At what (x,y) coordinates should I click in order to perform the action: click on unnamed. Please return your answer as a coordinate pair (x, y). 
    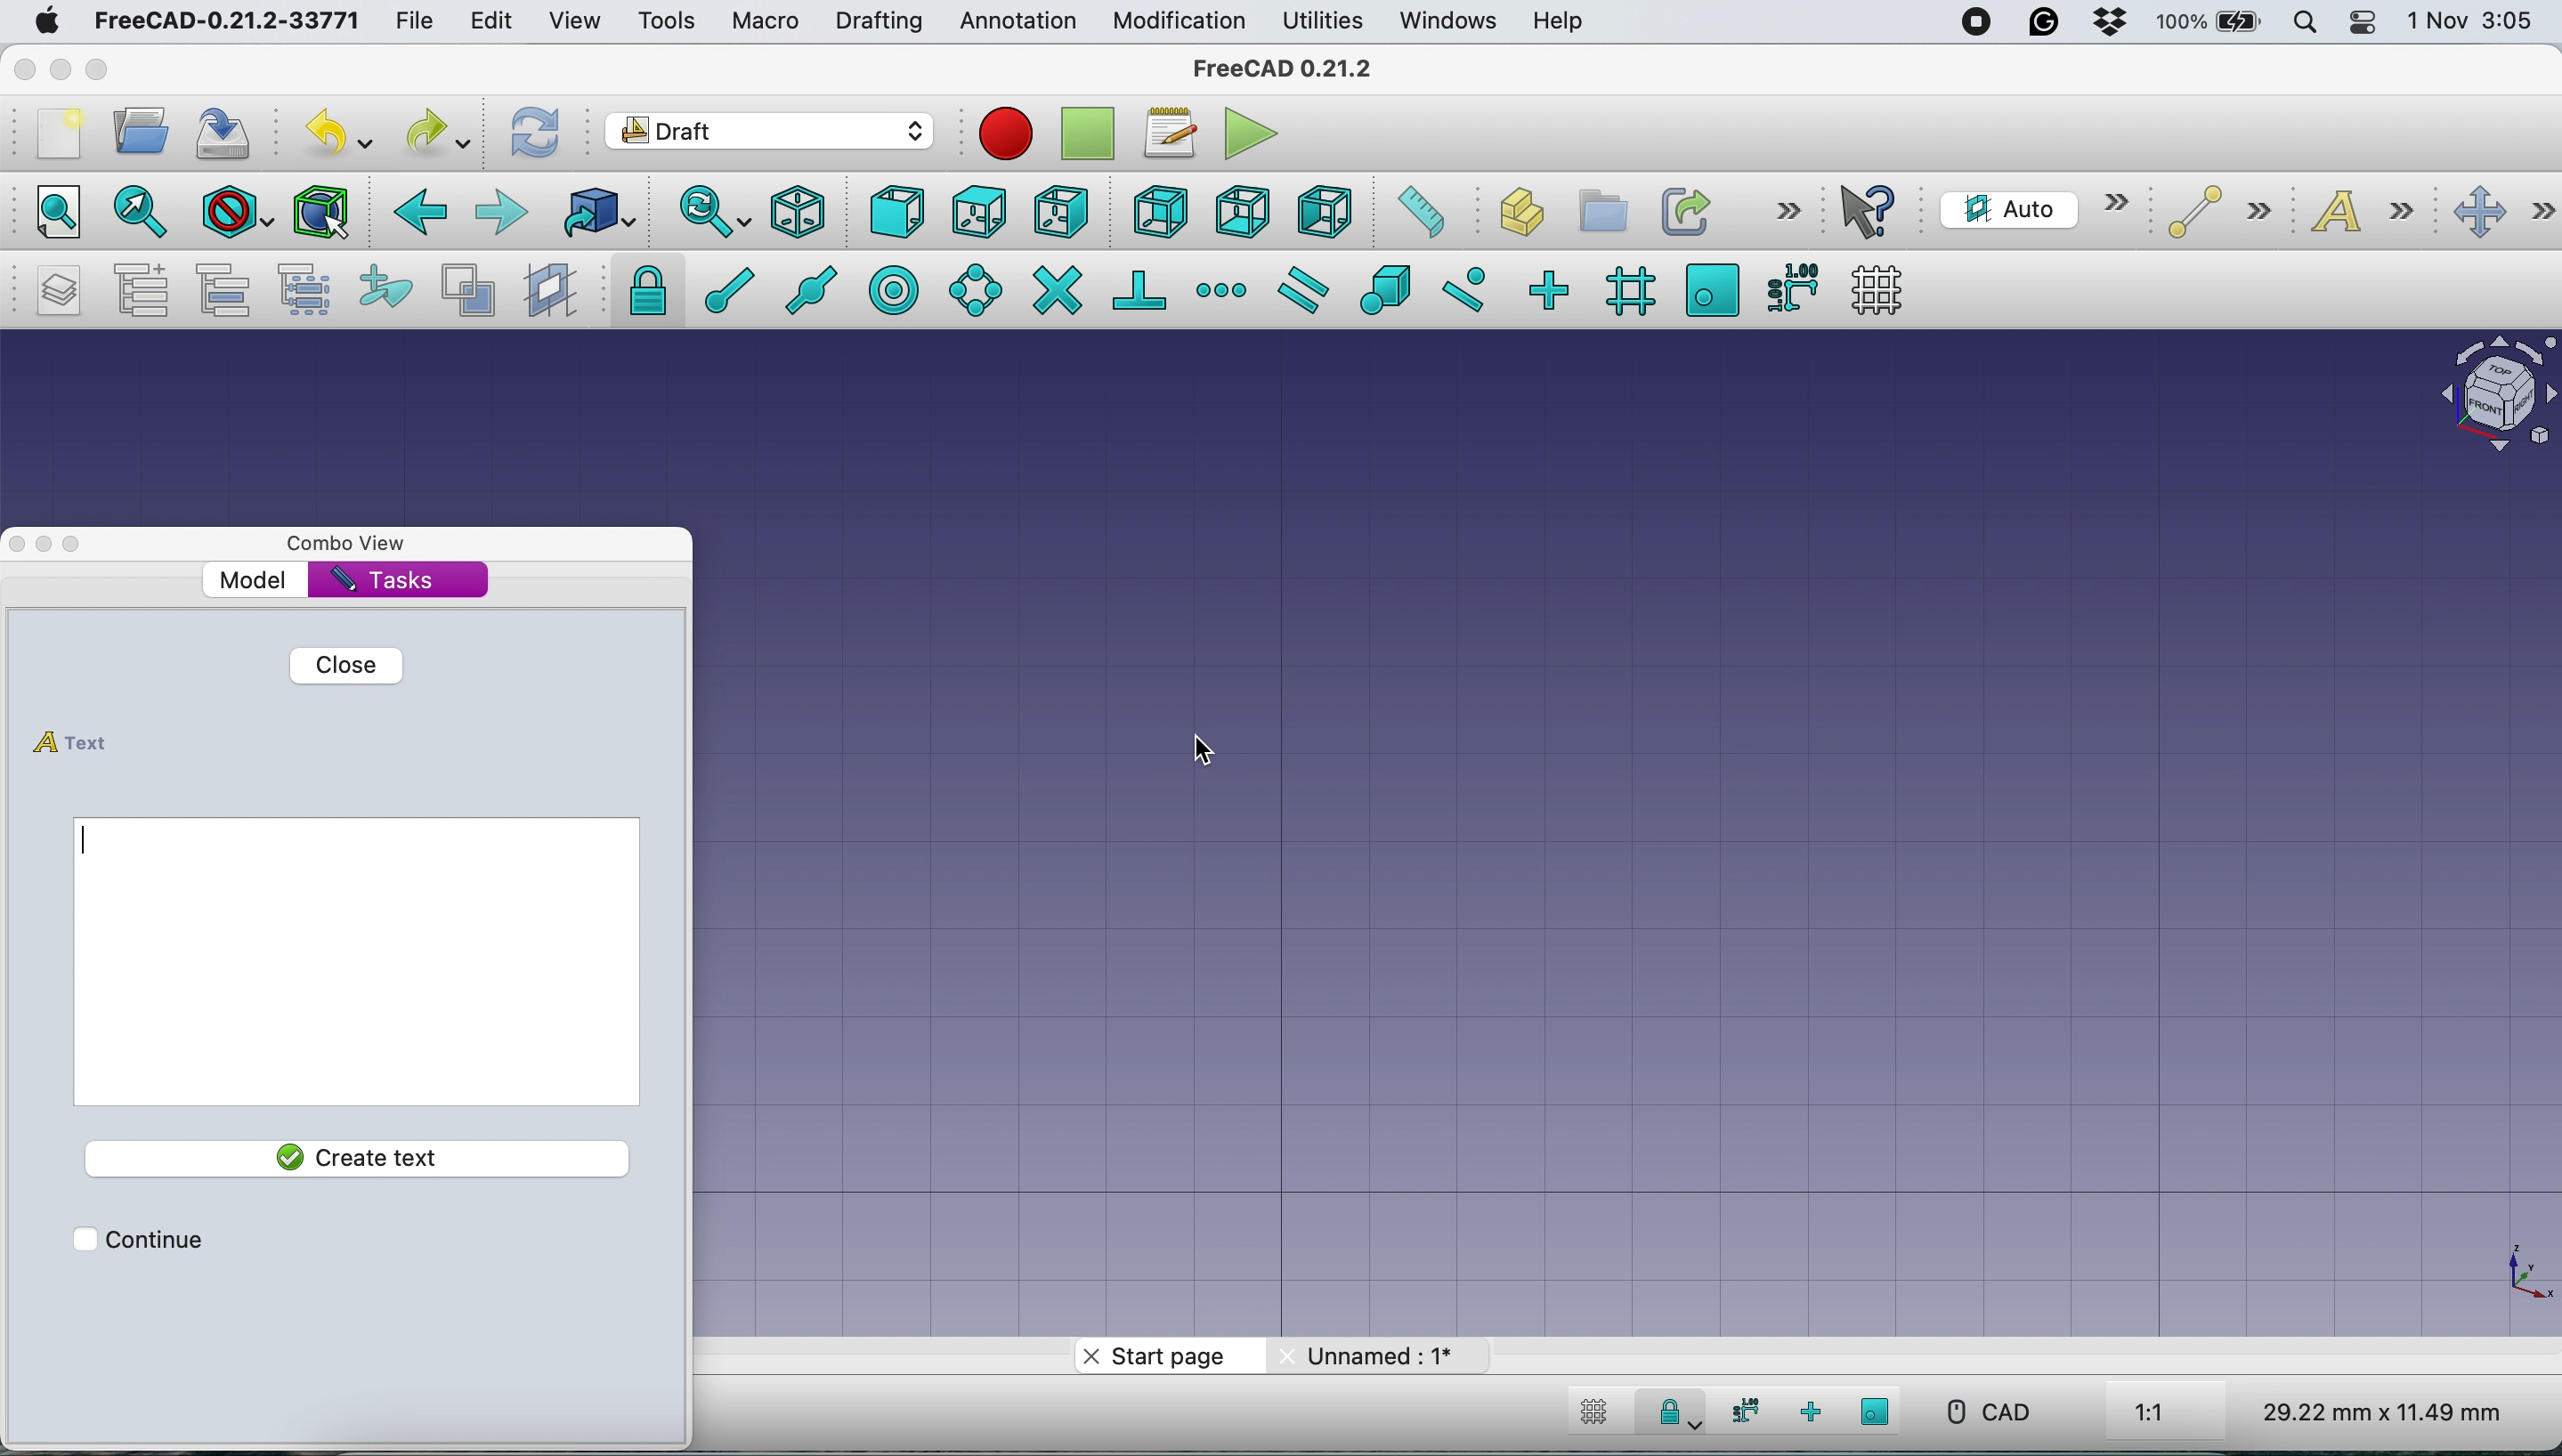
    Looking at the image, I should click on (1374, 1356).